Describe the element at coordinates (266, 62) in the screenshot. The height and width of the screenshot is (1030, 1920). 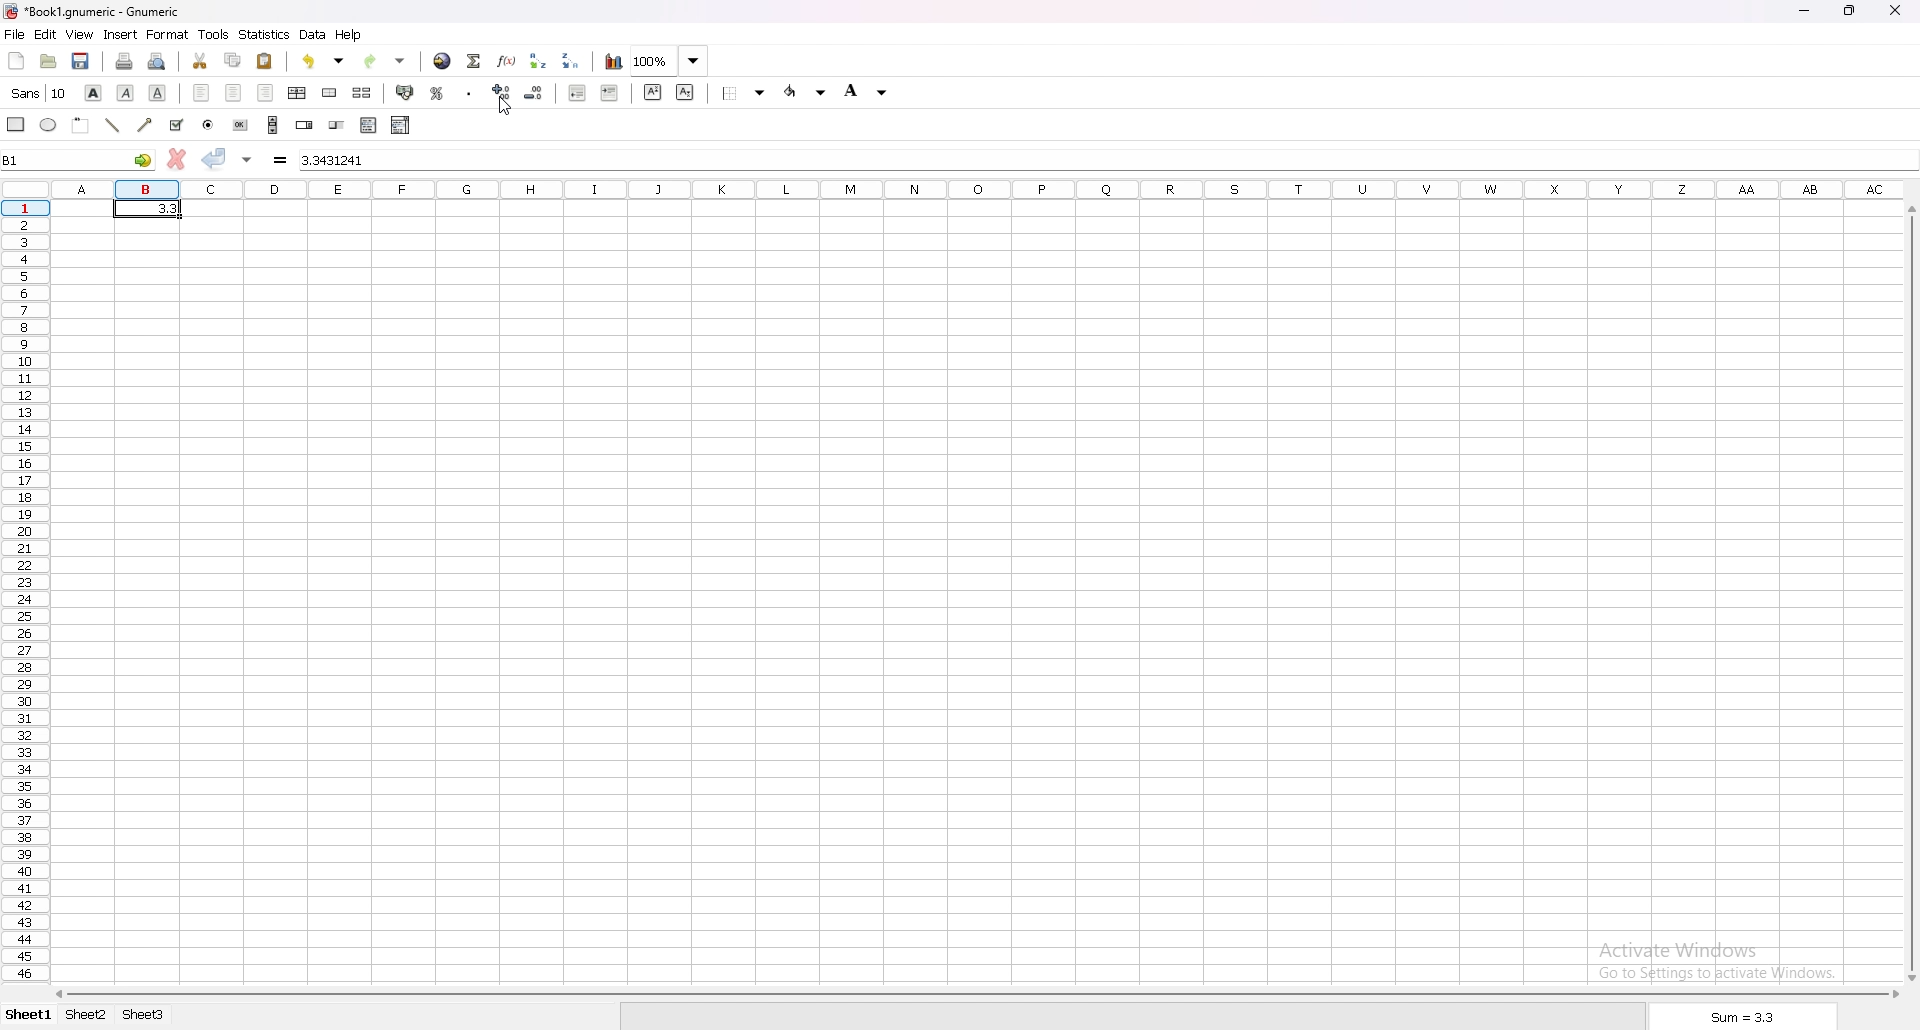
I see `paste` at that location.